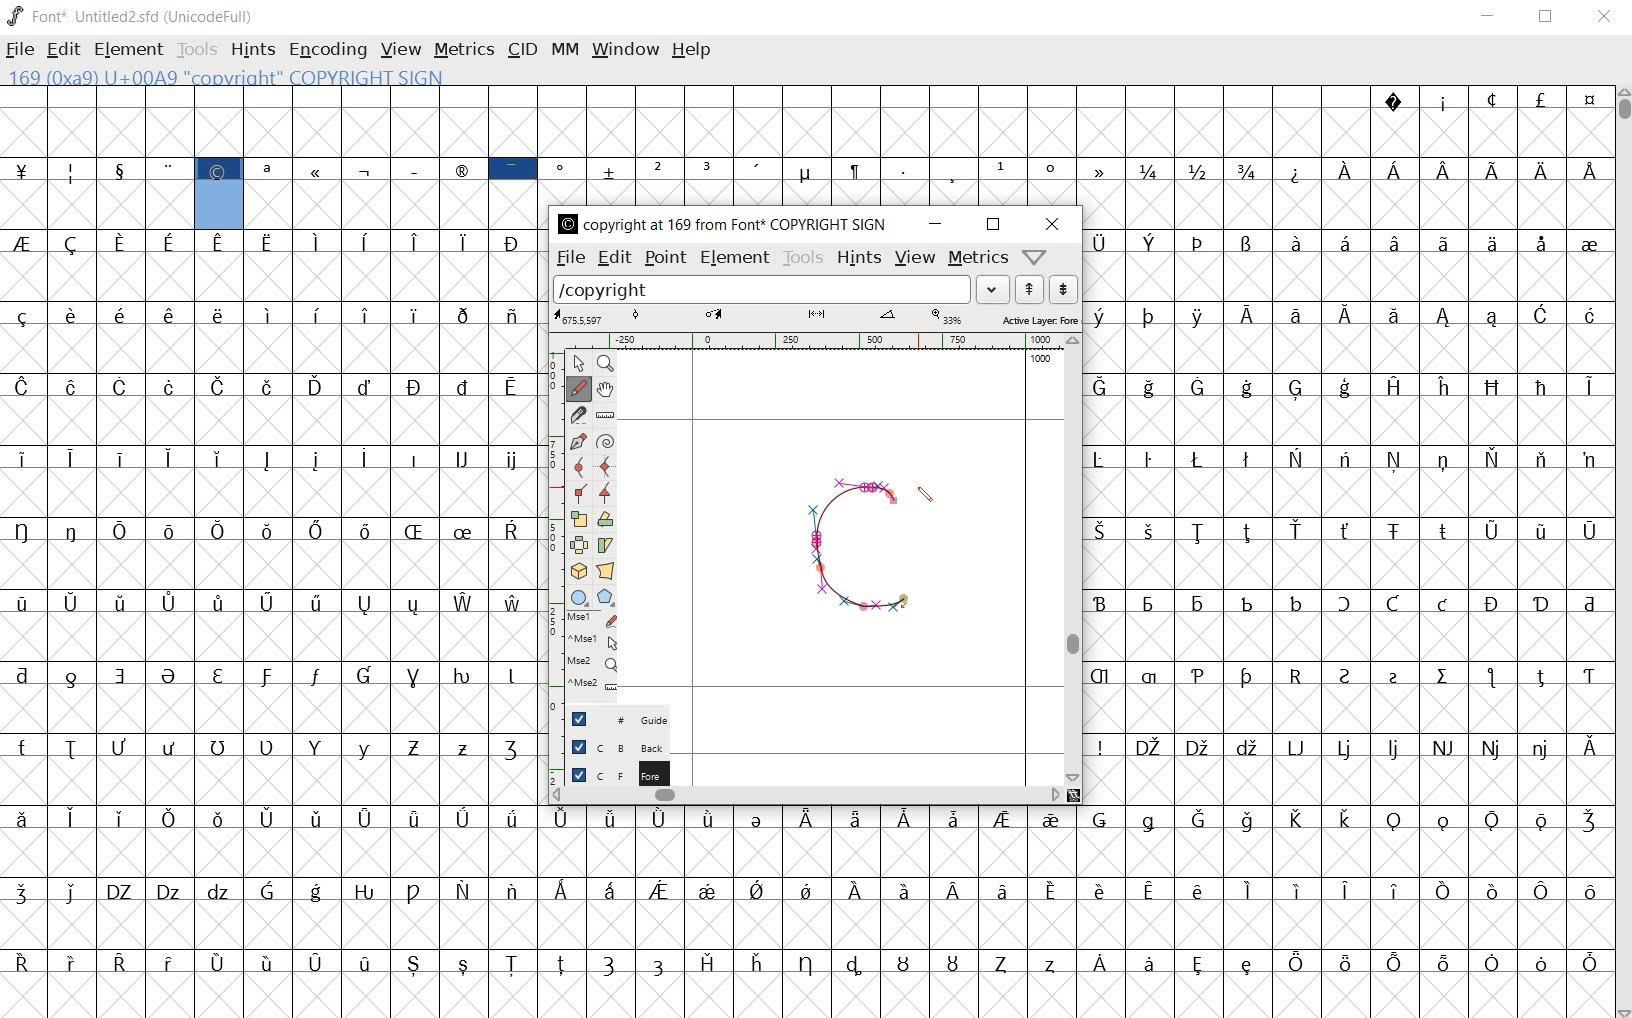  Describe the element at coordinates (578, 440) in the screenshot. I see `add a point, then drag out its control points` at that location.